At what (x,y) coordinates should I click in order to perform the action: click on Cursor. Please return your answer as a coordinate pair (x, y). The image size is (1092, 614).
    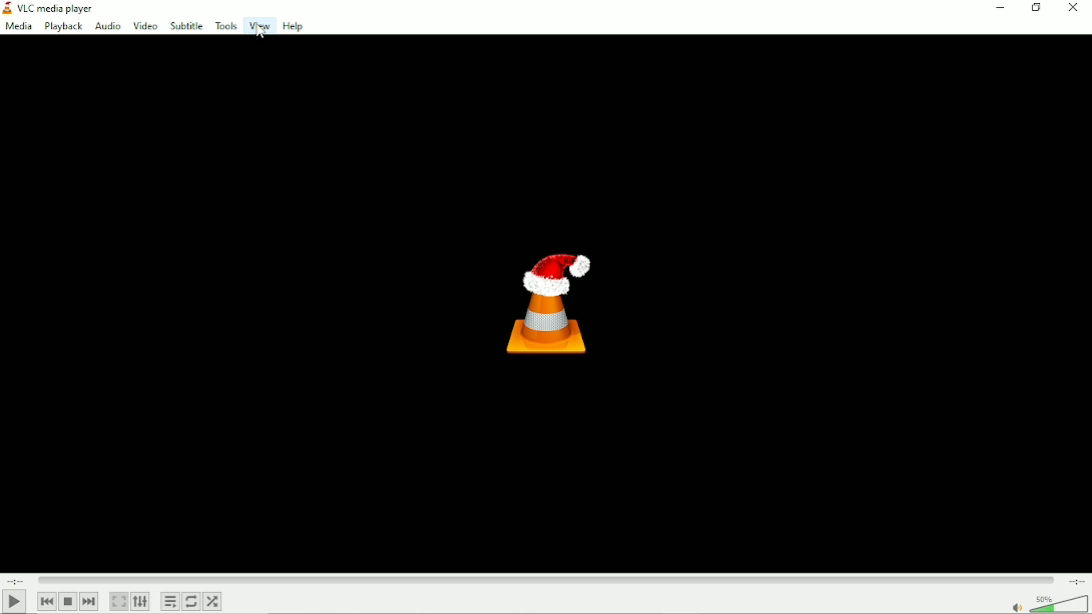
    Looking at the image, I should click on (261, 33).